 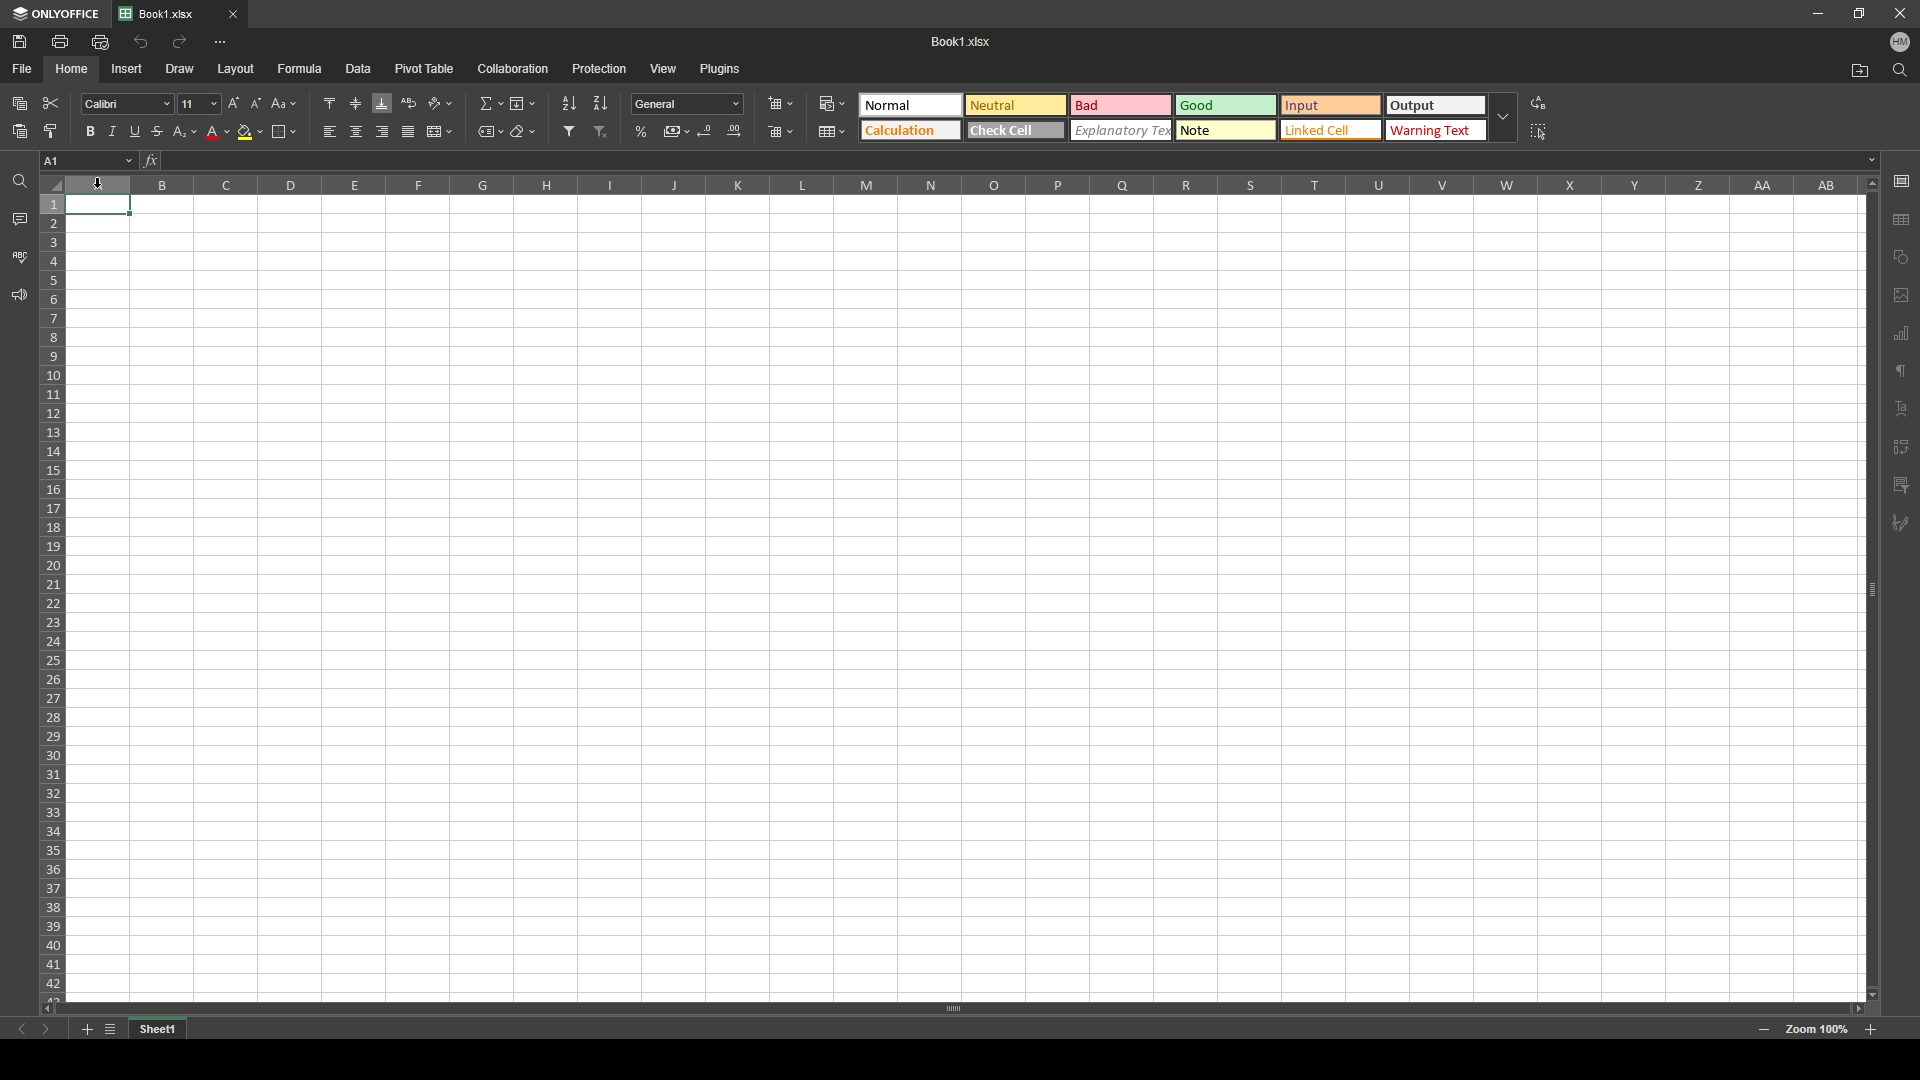 I want to click on zoom, so click(x=1817, y=1030).